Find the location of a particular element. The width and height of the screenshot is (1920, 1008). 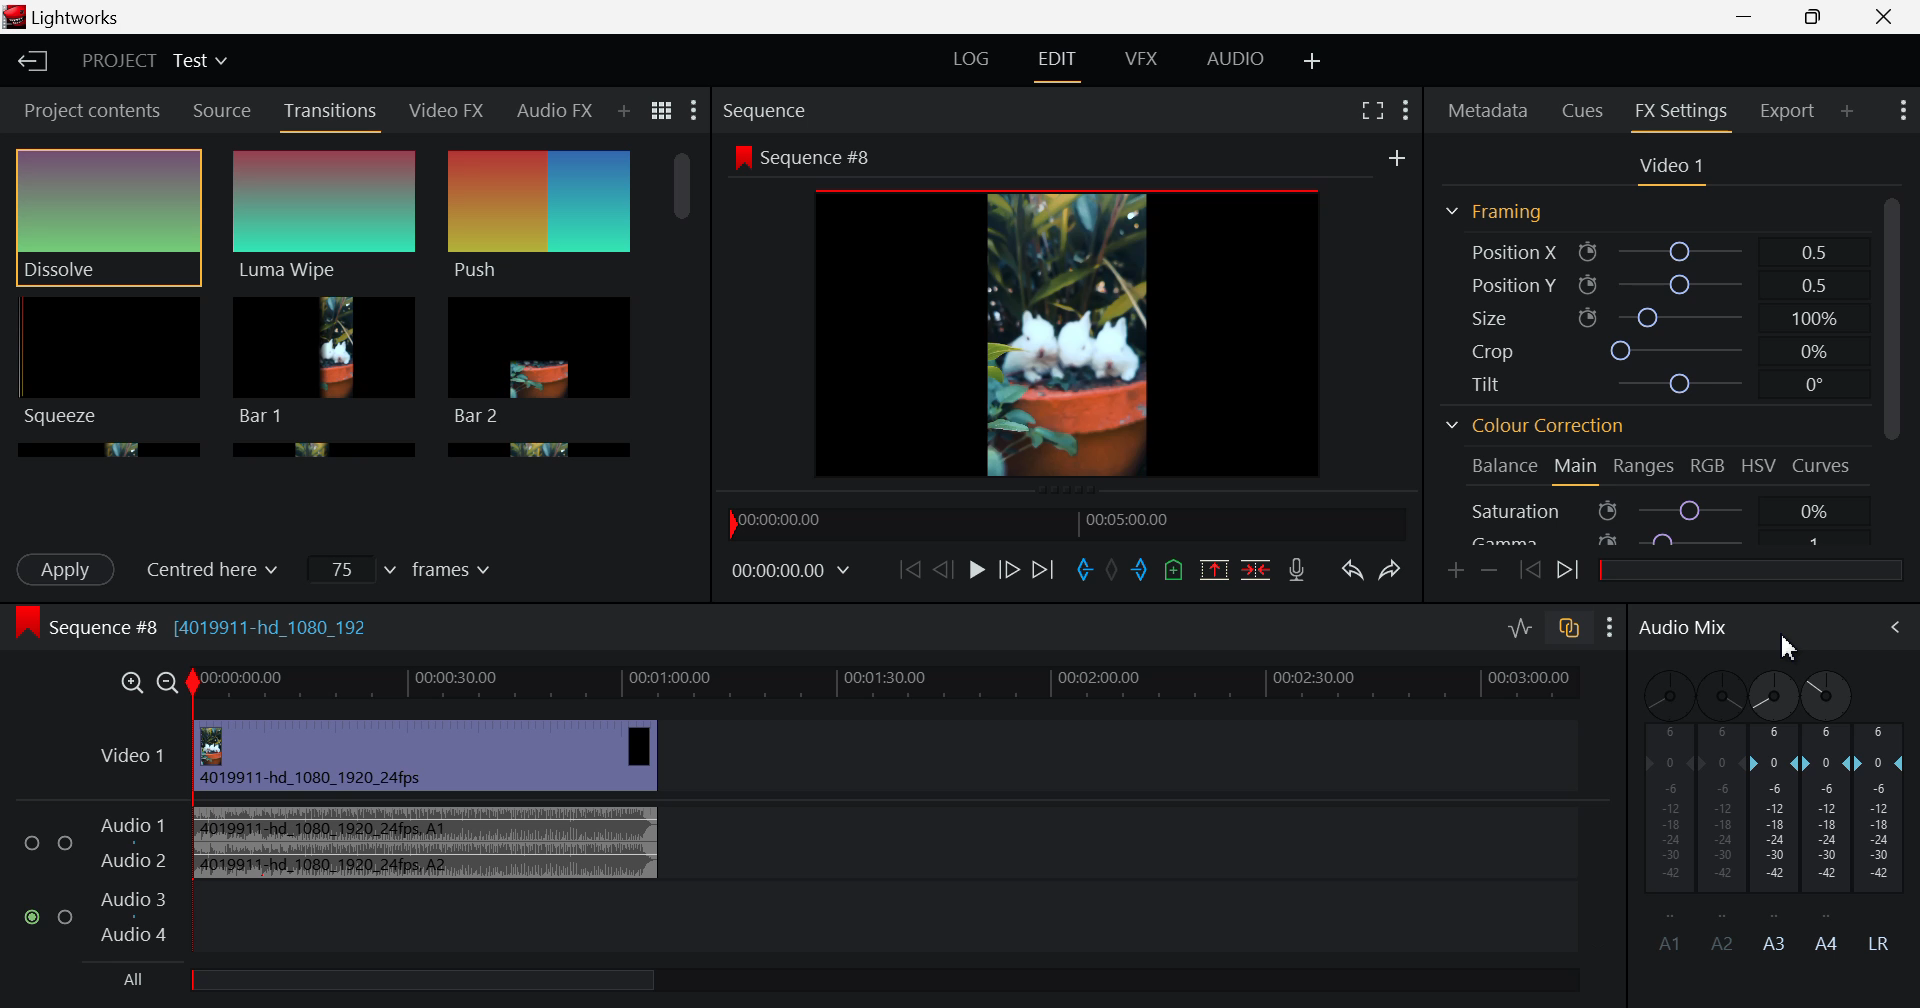

Export is located at coordinates (1788, 111).